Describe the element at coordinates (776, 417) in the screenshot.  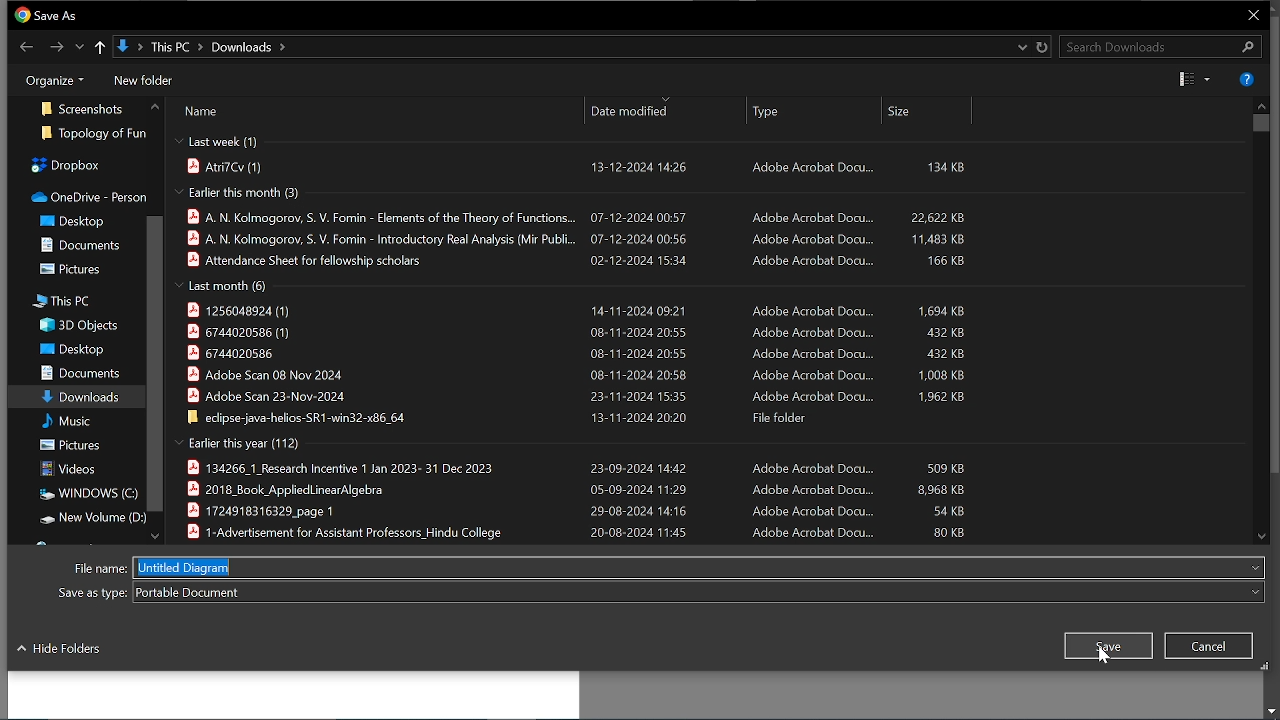
I see `File folder` at that location.